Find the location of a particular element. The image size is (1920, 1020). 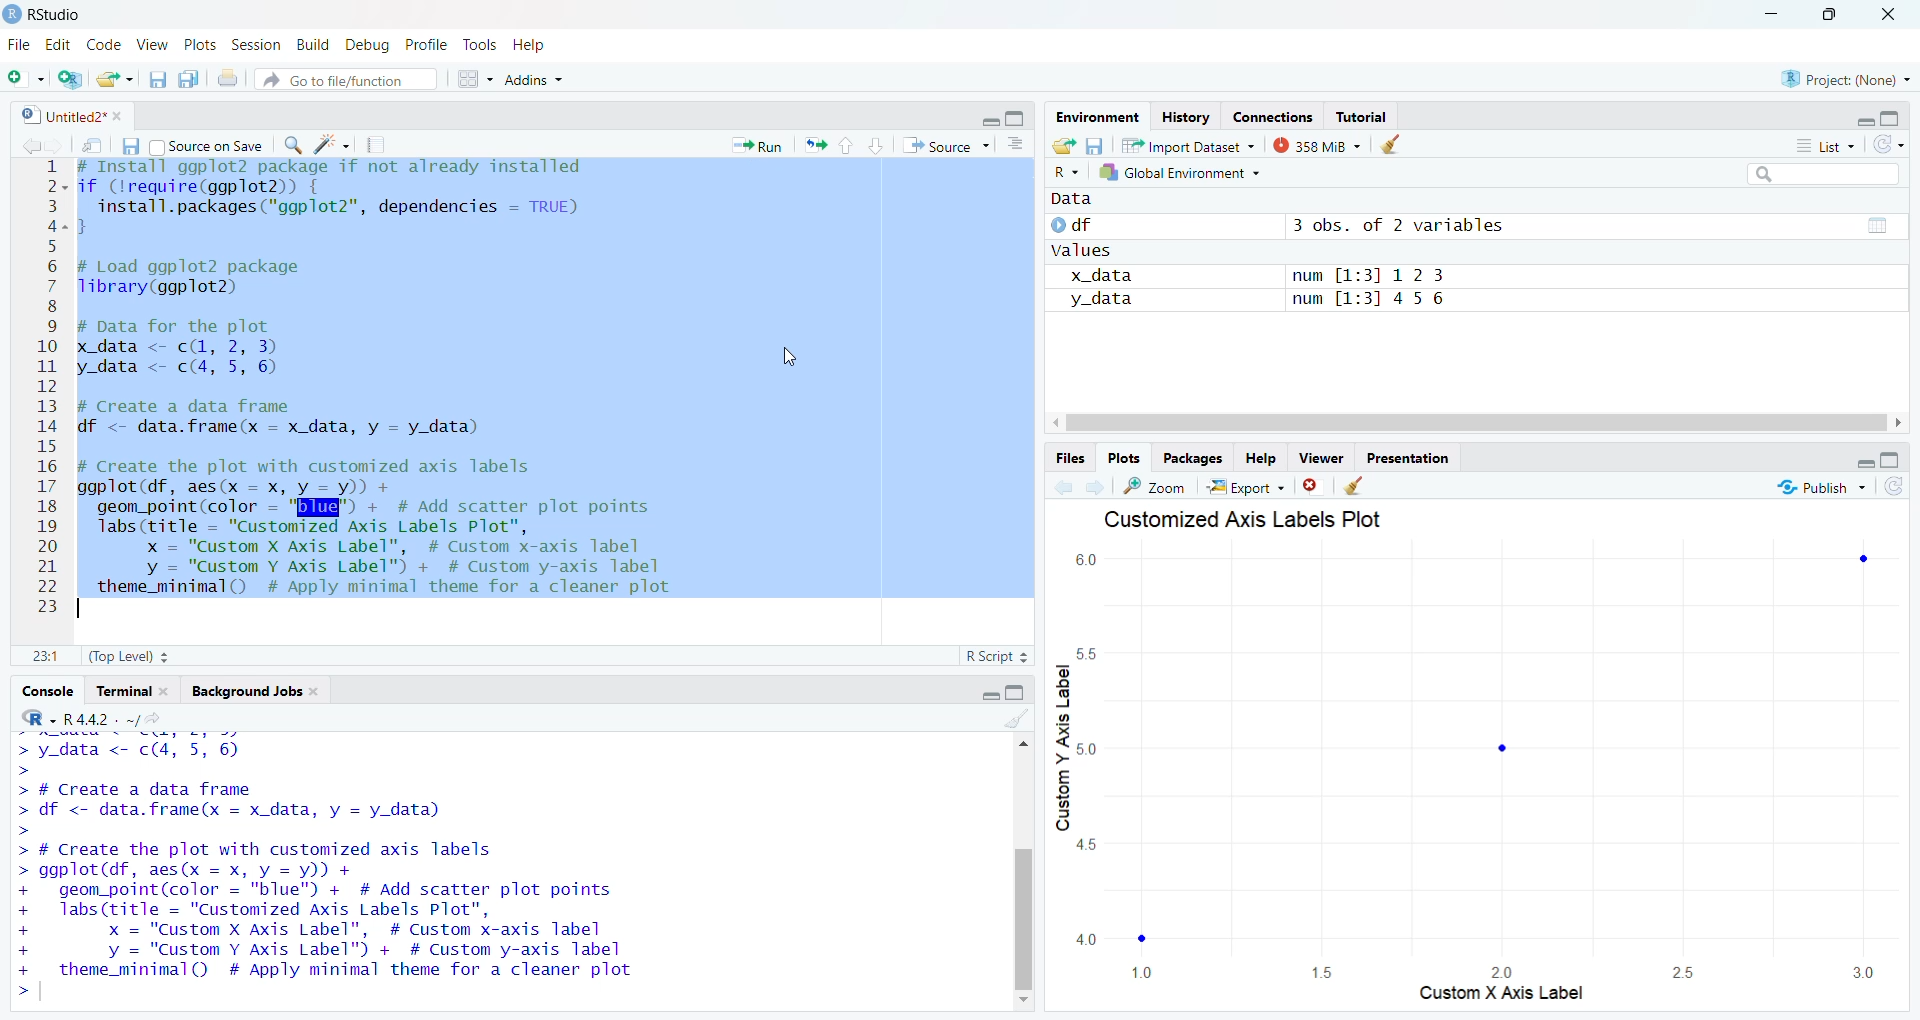

copy is located at coordinates (190, 83).